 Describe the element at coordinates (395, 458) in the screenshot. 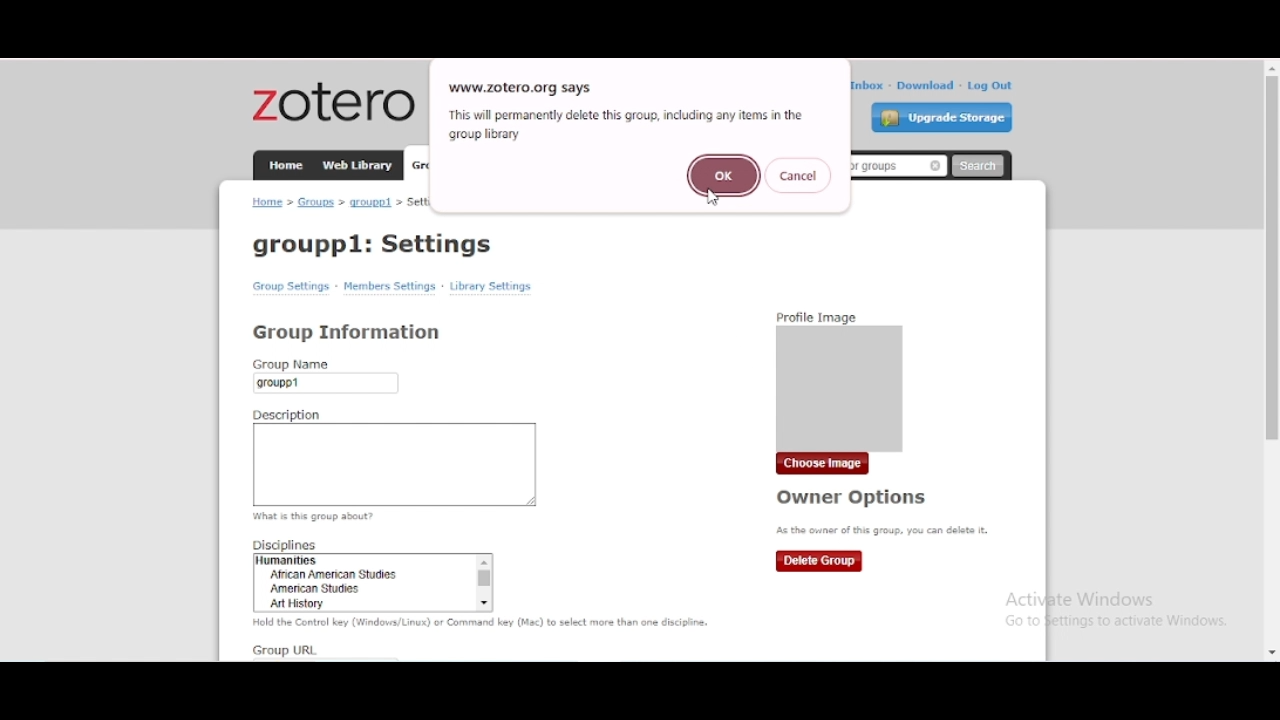

I see `description` at that location.